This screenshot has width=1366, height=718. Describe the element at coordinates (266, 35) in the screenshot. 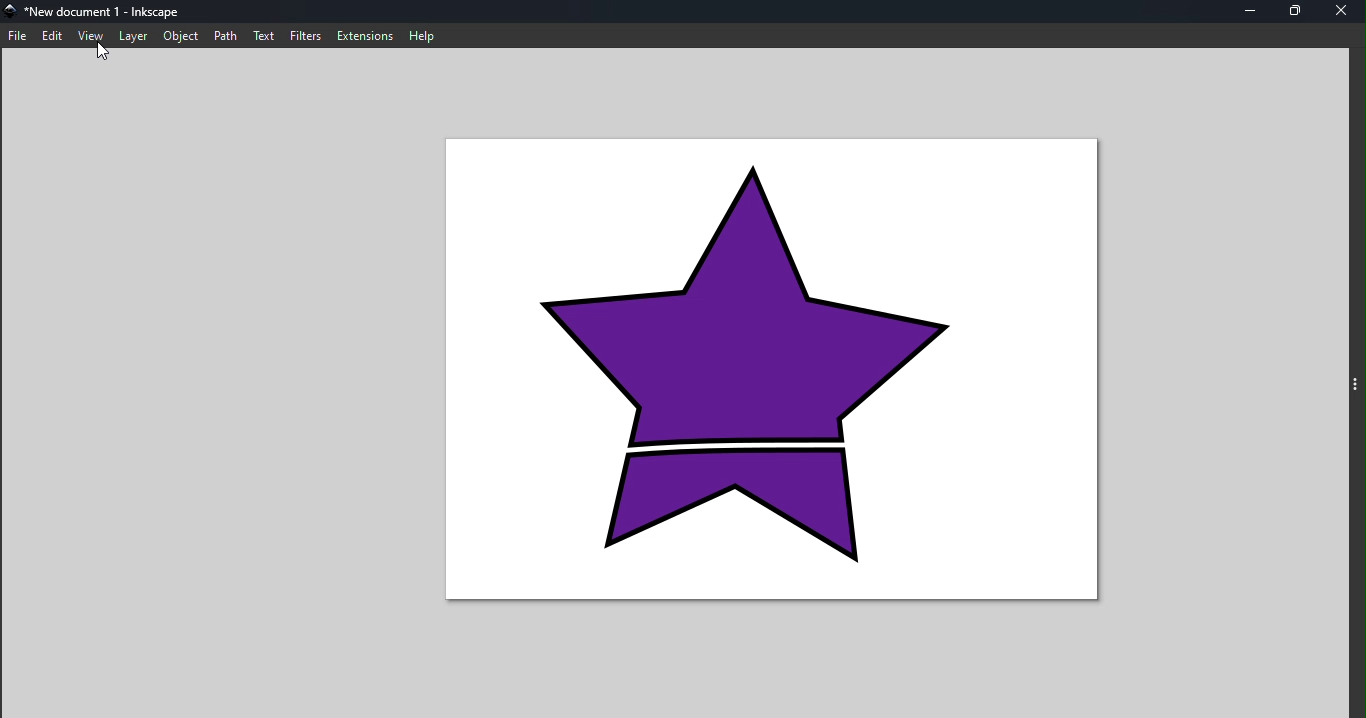

I see `Text` at that location.